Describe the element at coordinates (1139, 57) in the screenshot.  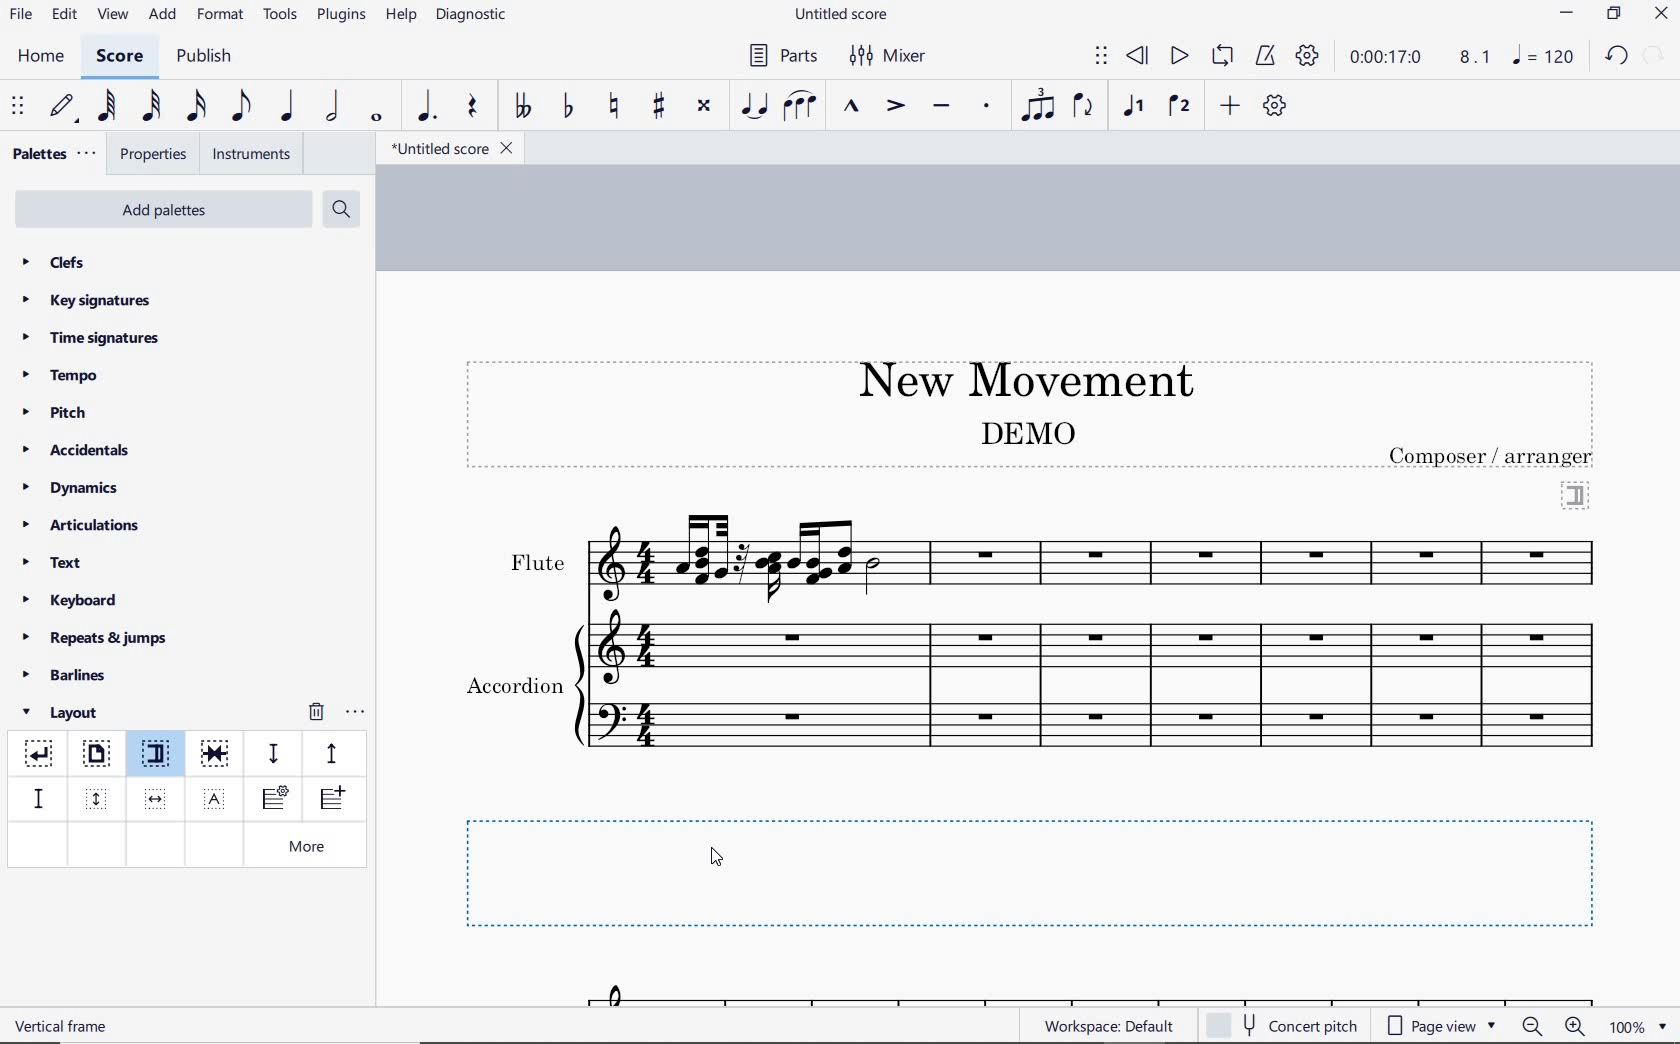
I see `rewind` at that location.